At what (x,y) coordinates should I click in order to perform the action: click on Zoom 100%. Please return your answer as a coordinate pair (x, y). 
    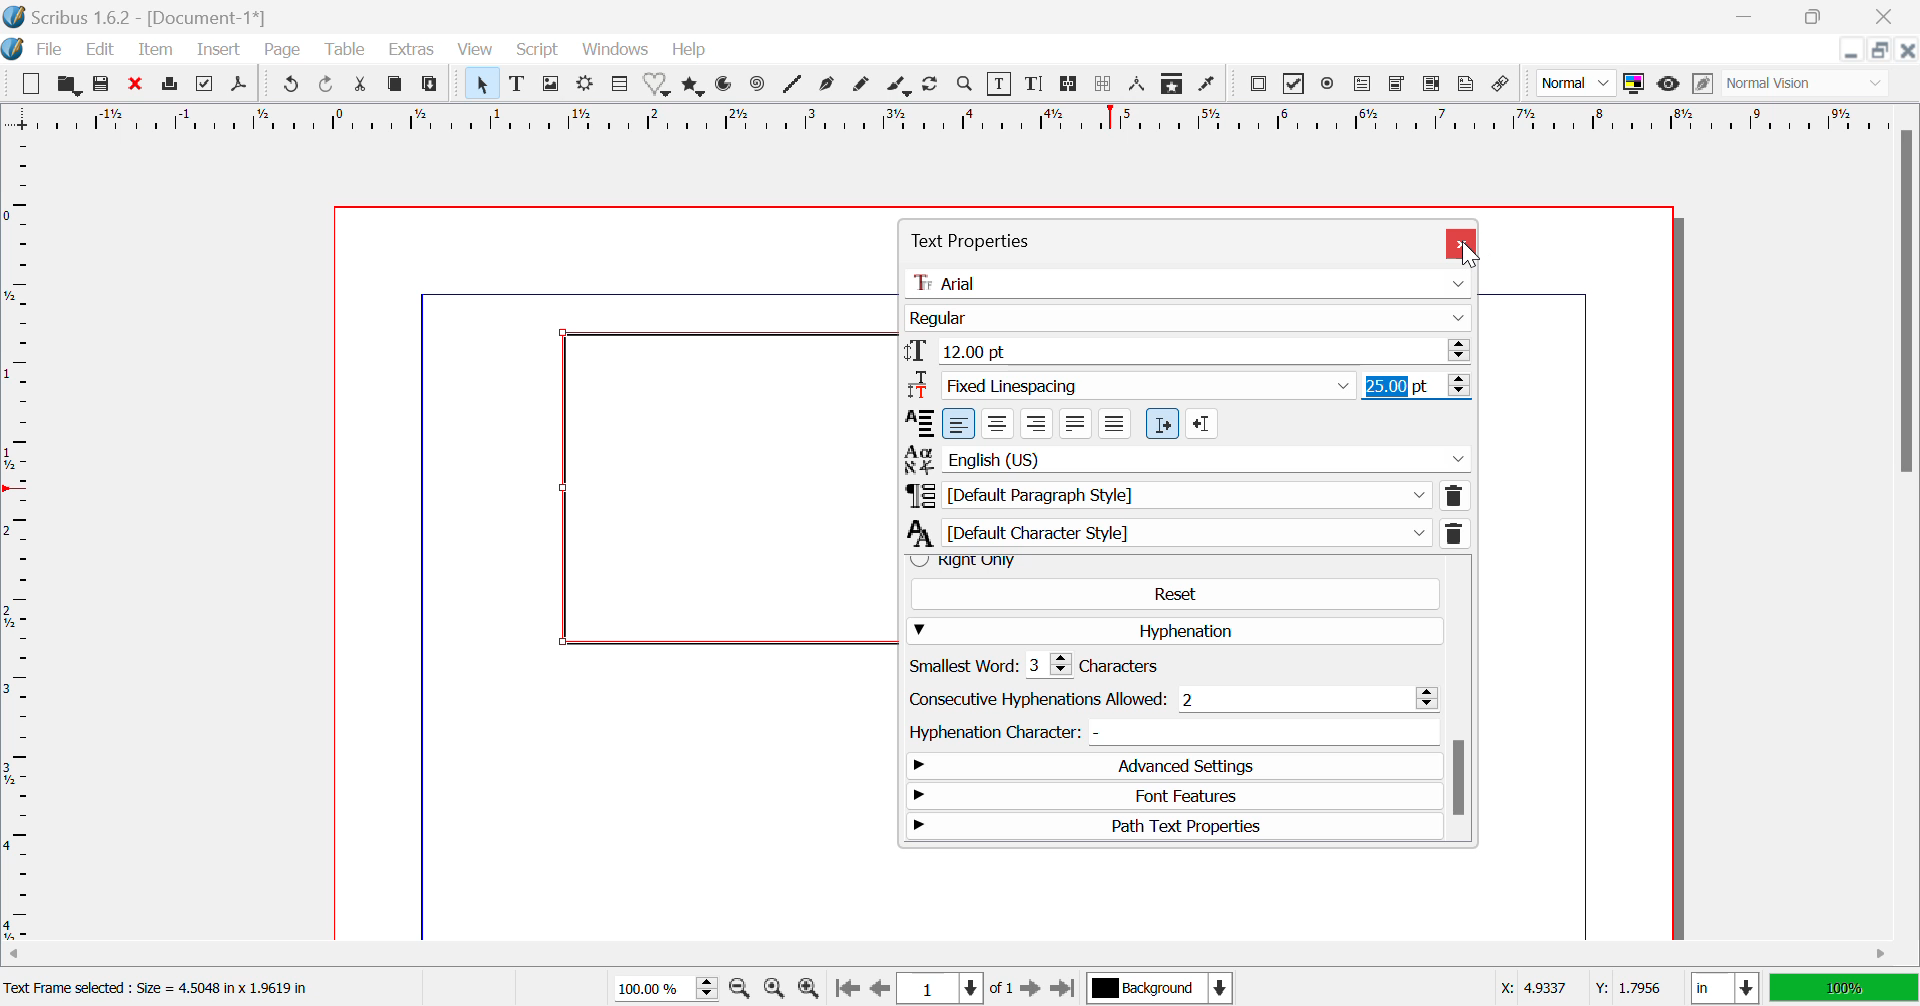
    Looking at the image, I should click on (668, 987).